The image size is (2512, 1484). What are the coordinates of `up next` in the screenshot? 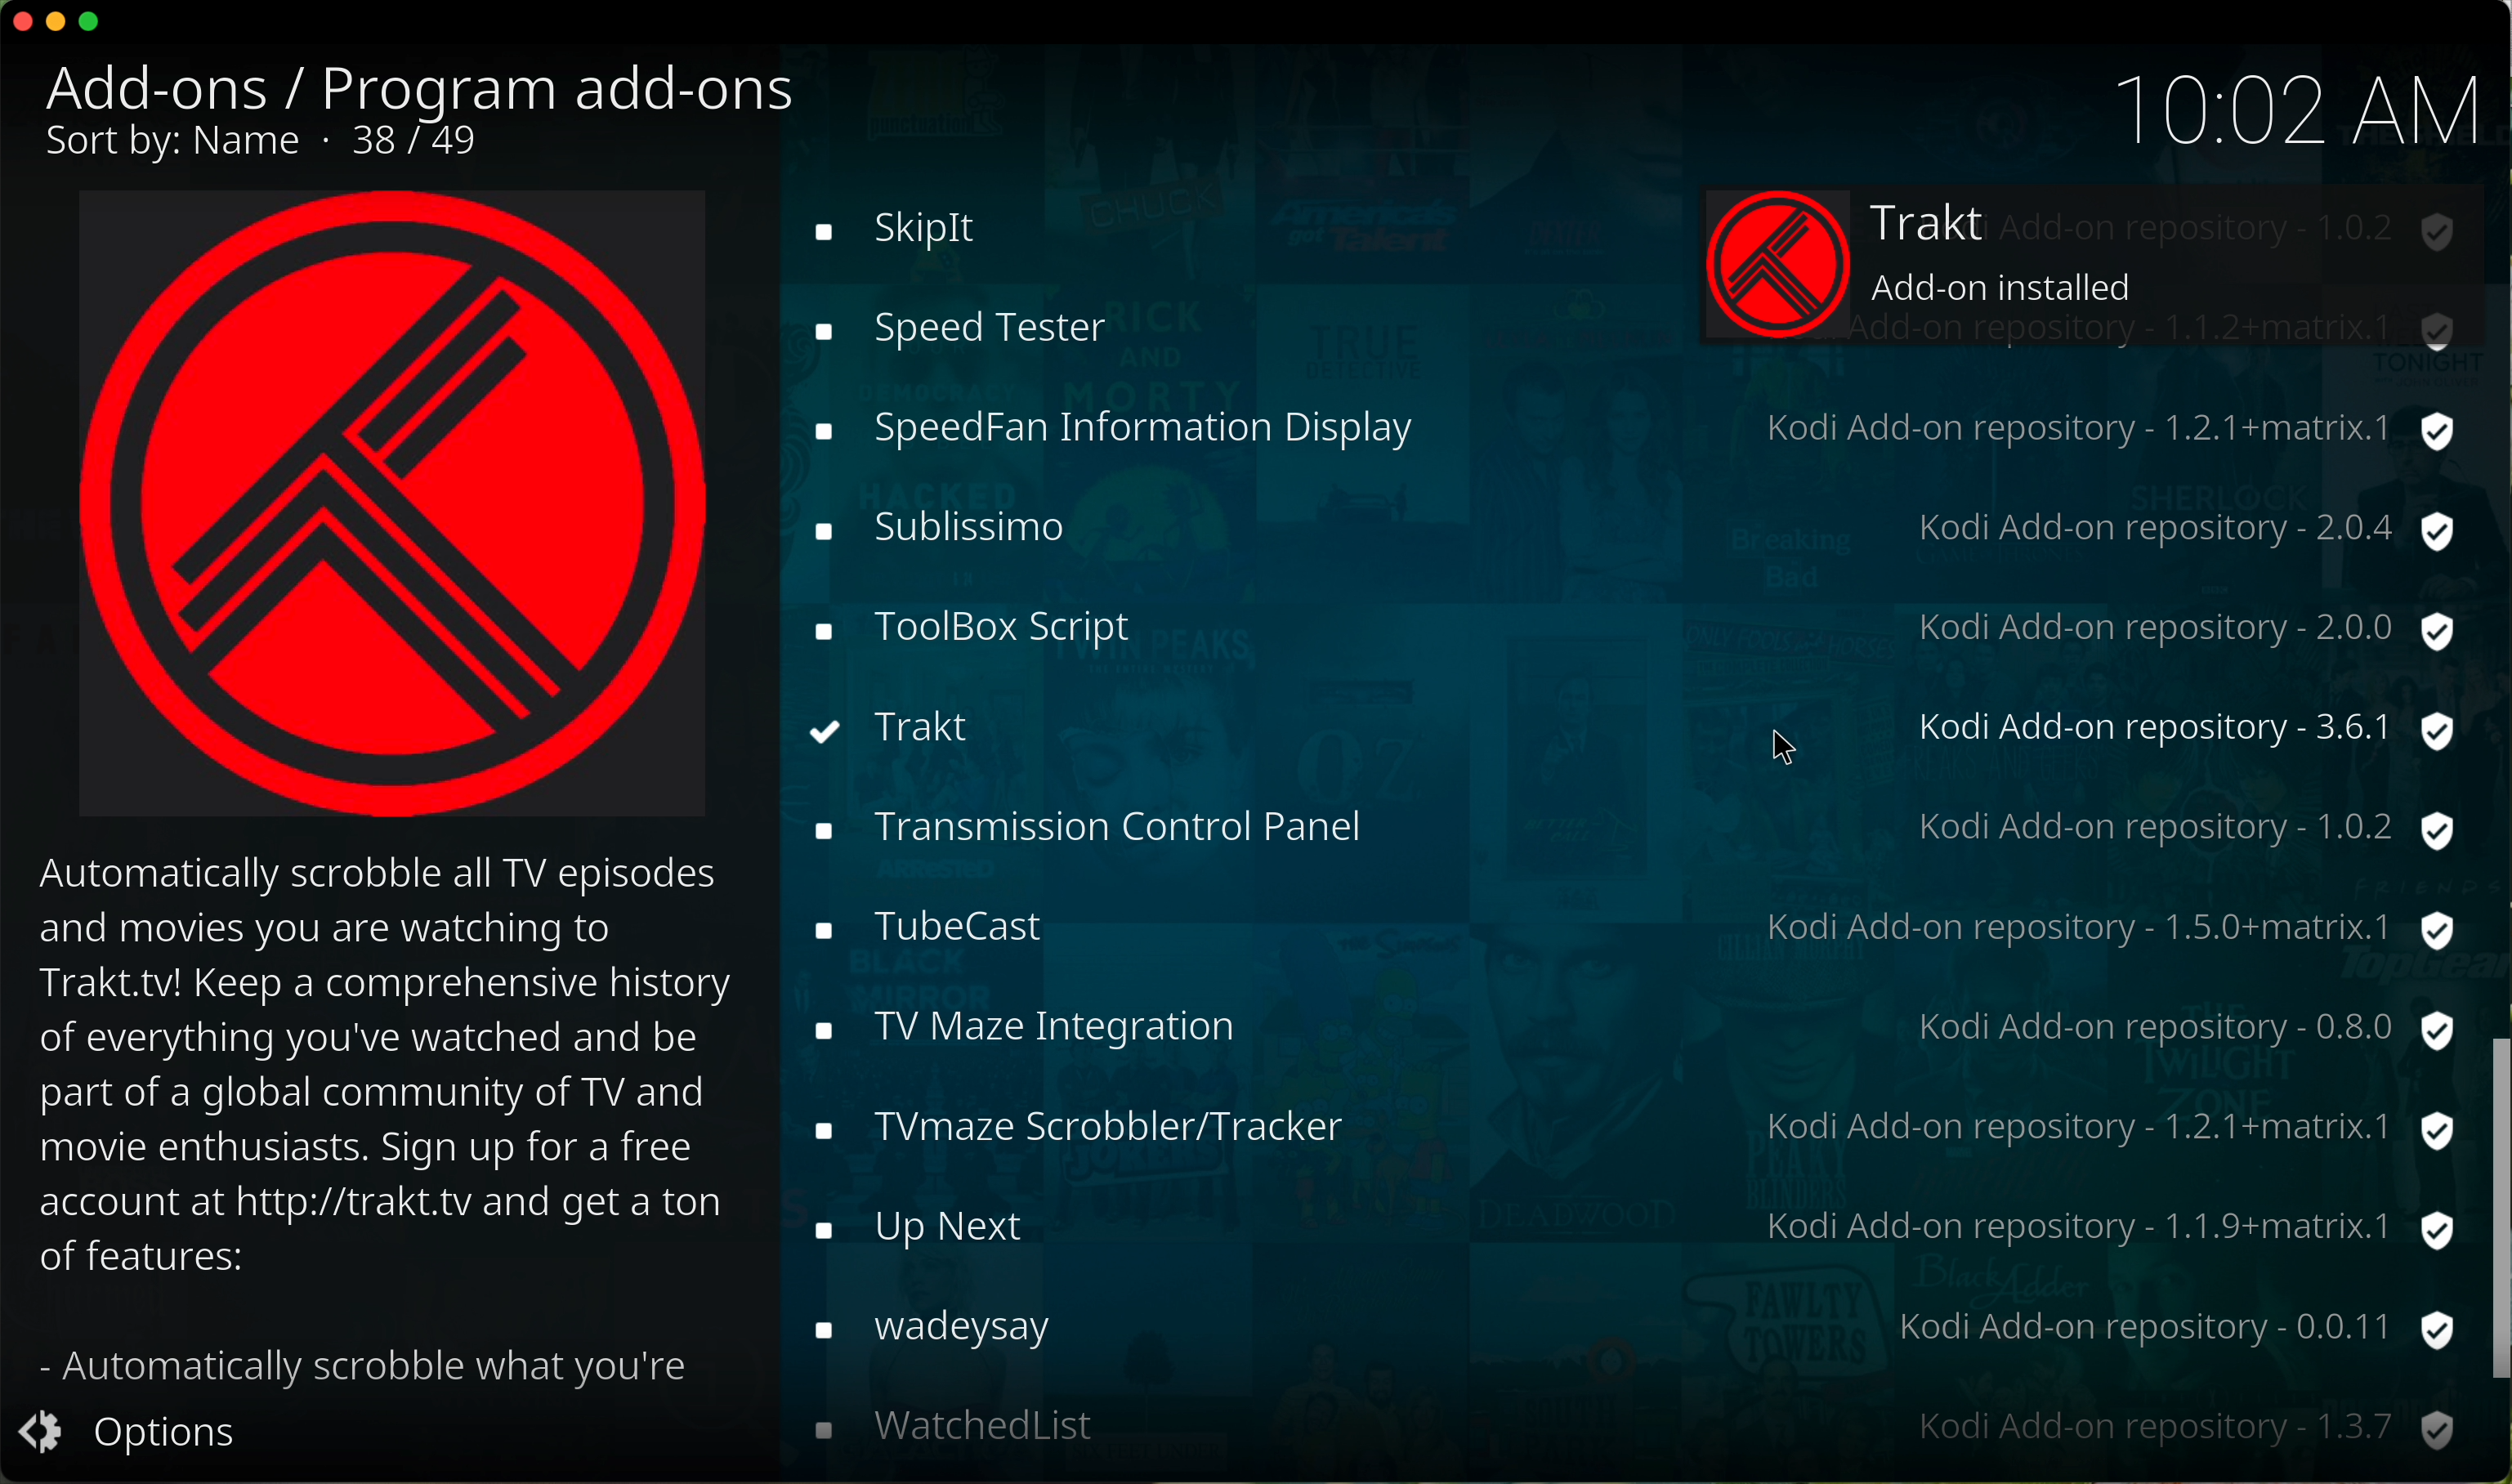 It's located at (1631, 824).